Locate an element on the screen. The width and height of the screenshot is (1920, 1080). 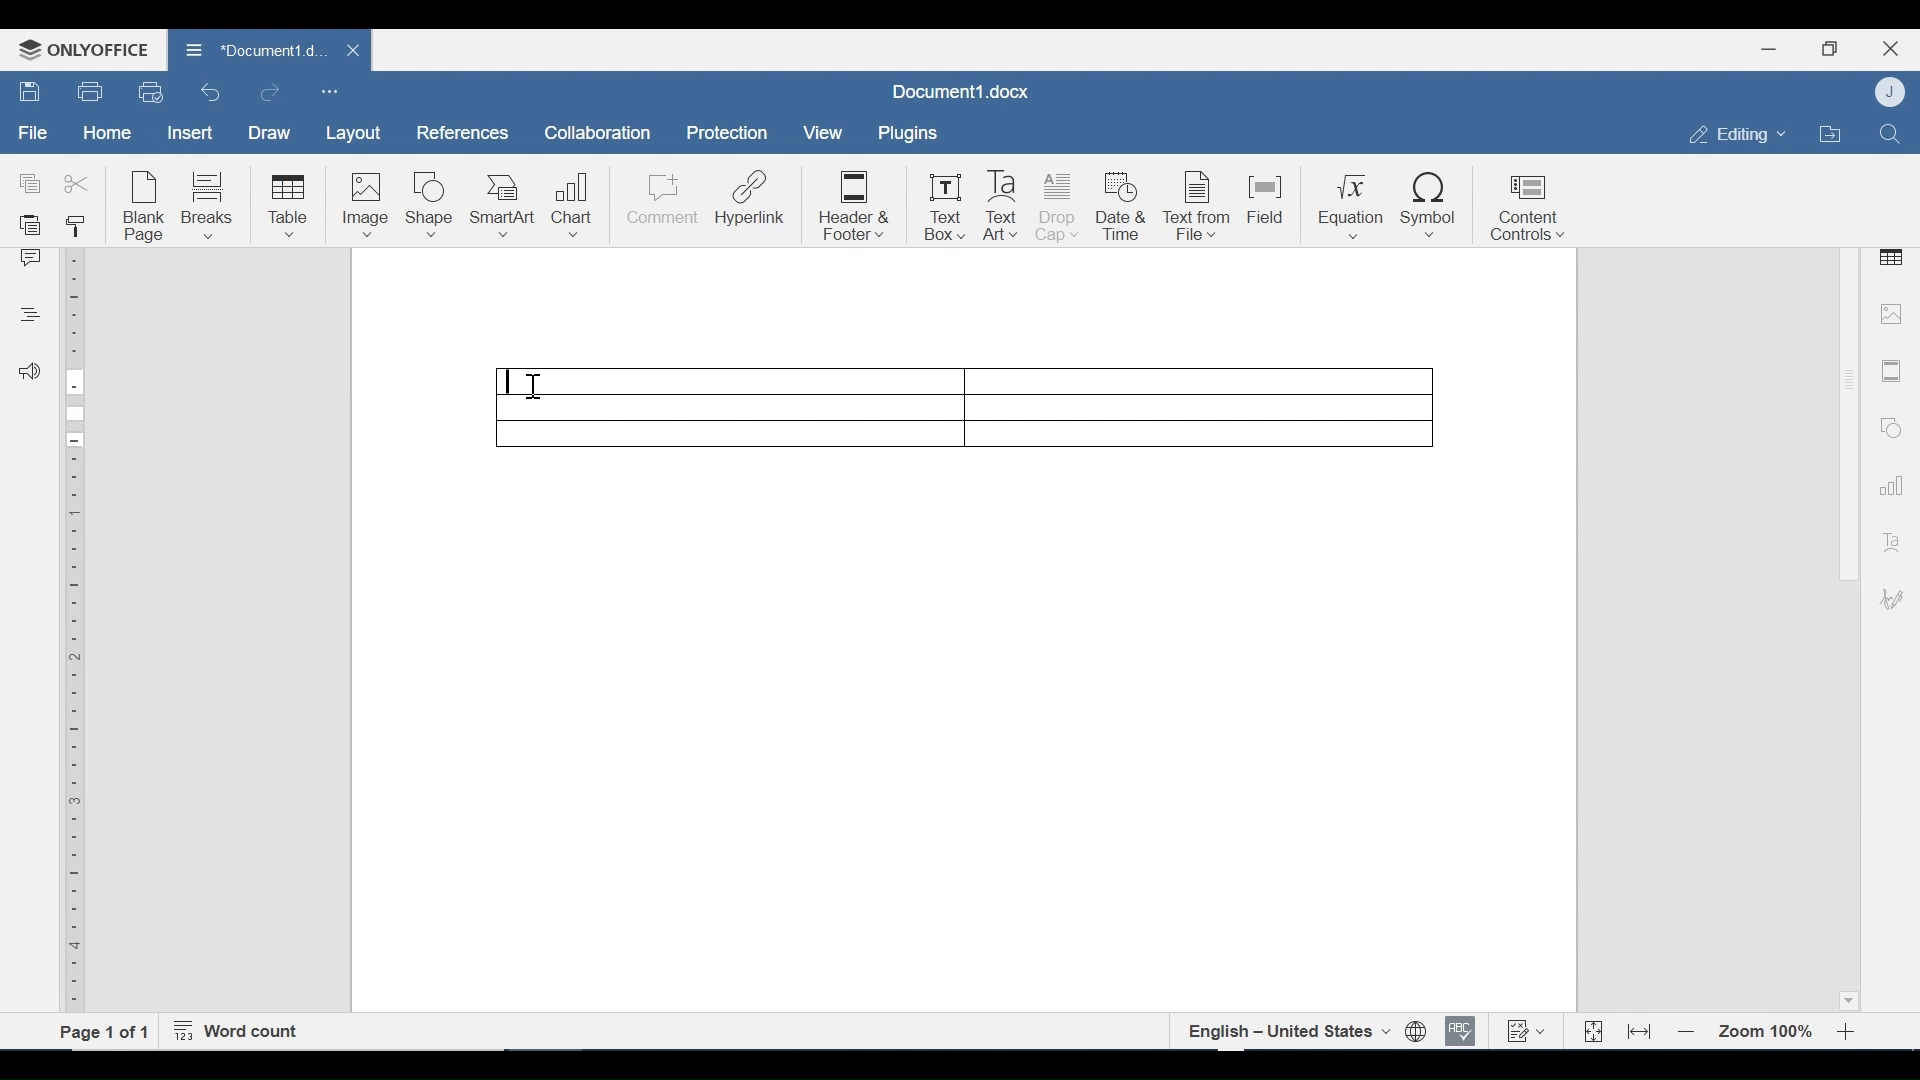
Draw is located at coordinates (269, 133).